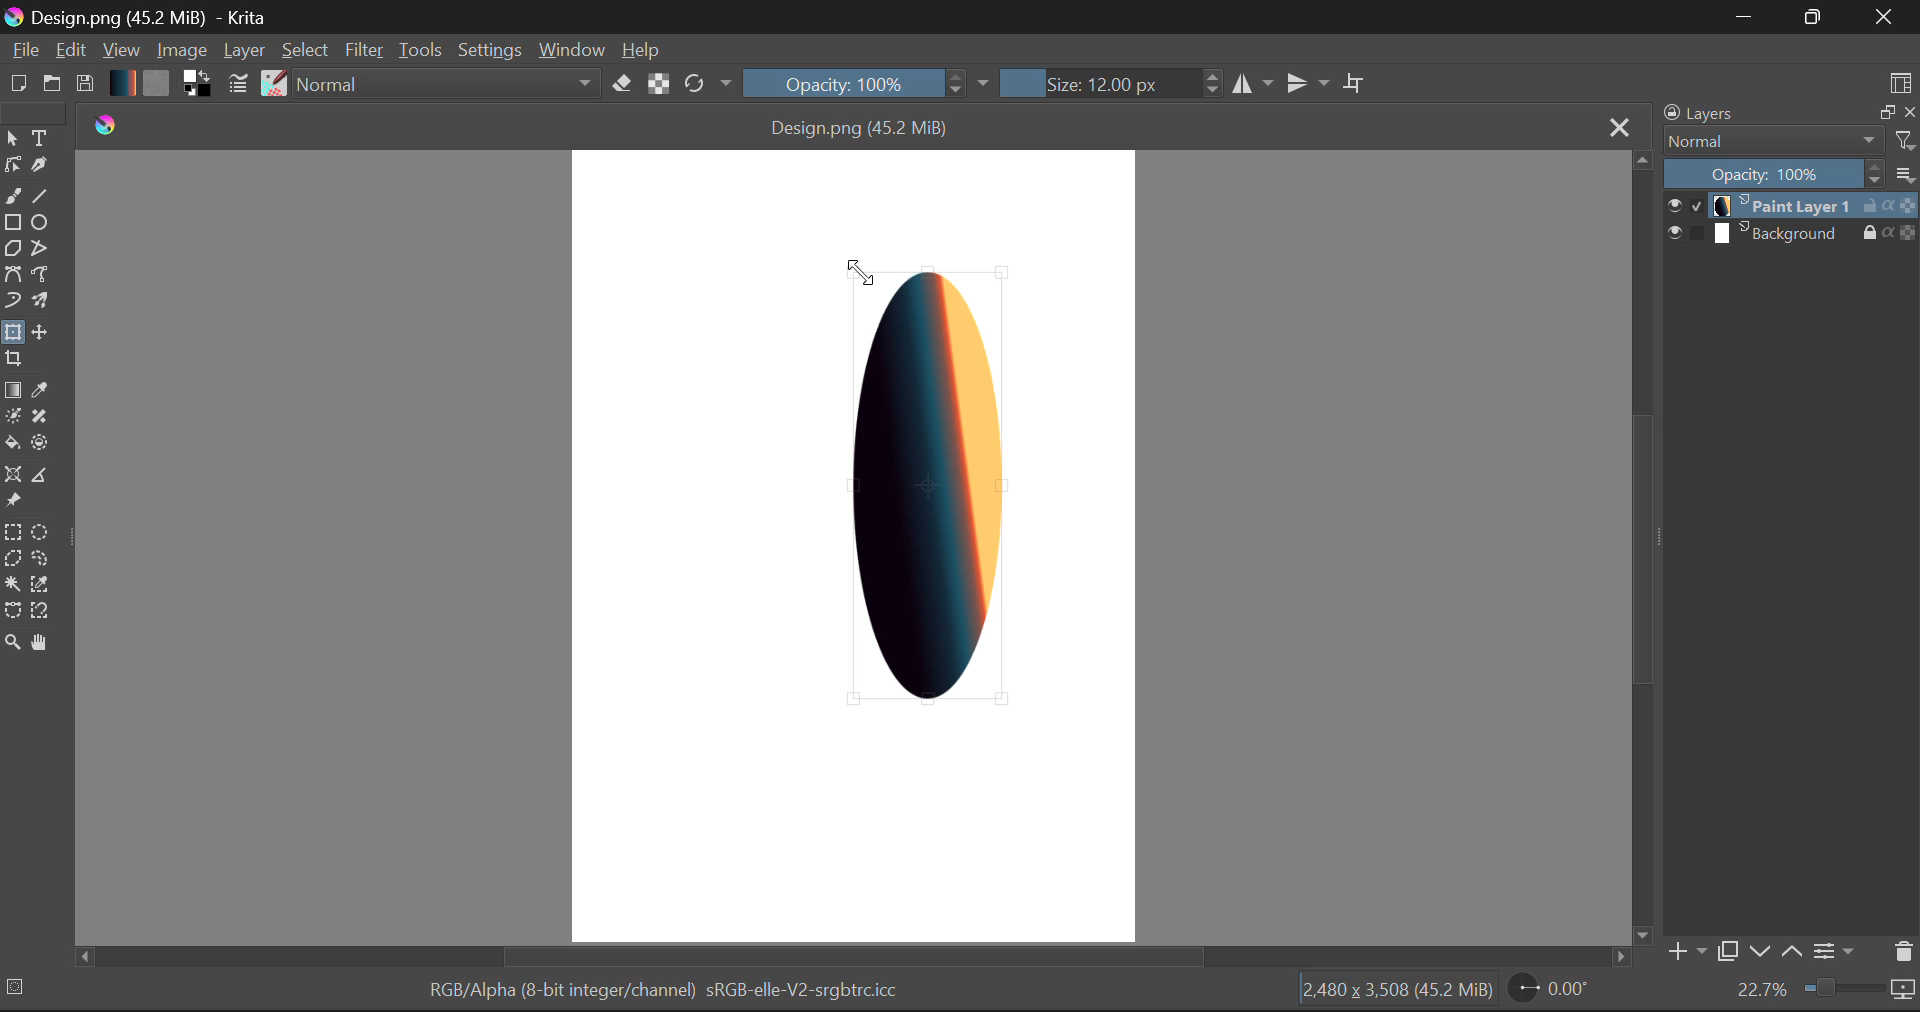 The image size is (1920, 1012). What do you see at coordinates (244, 52) in the screenshot?
I see `Layer` at bounding box center [244, 52].